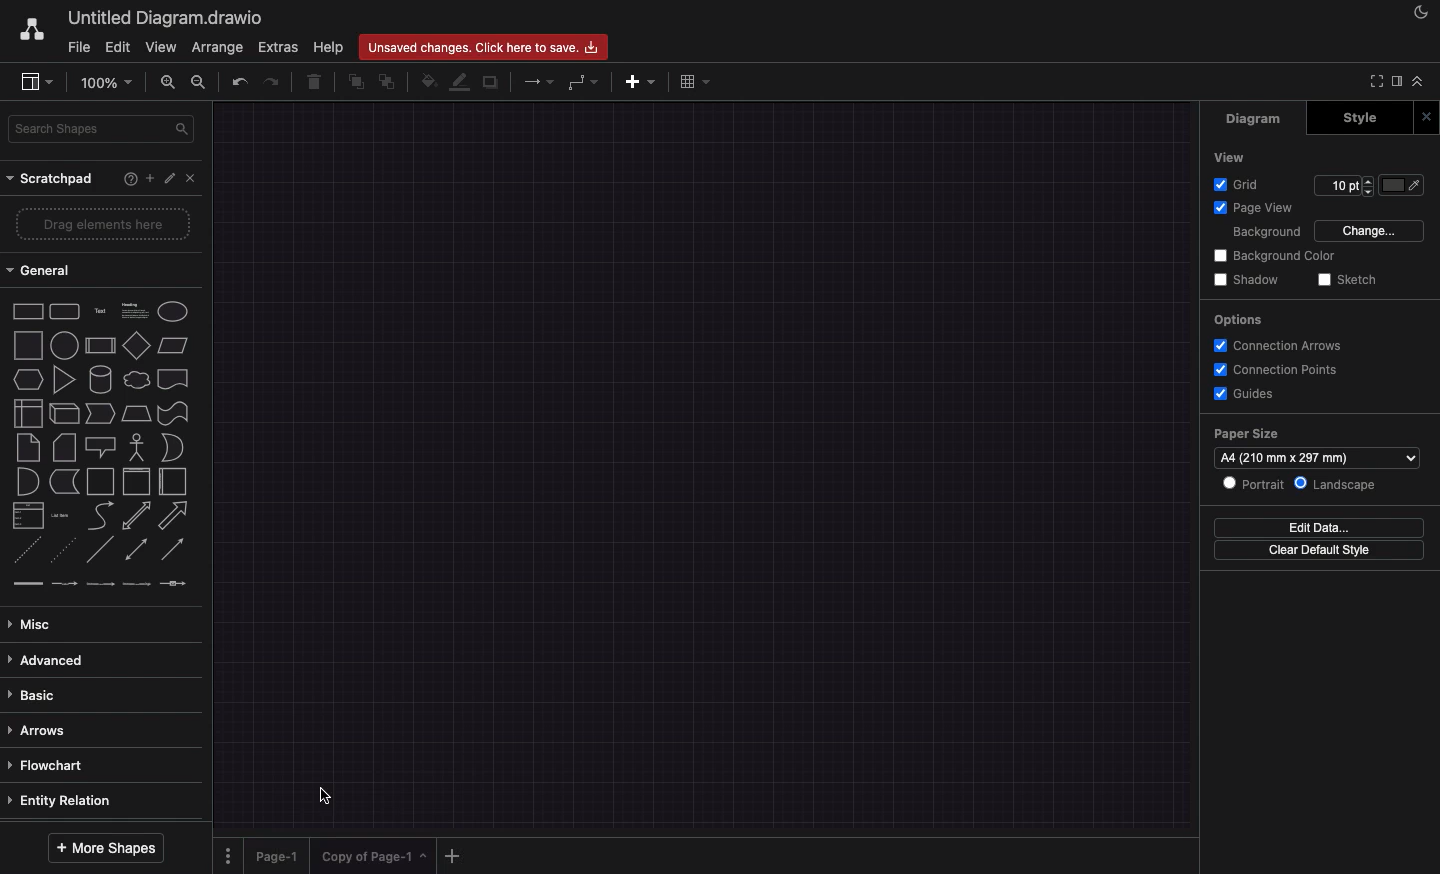 The image size is (1440, 874). Describe the element at coordinates (1236, 186) in the screenshot. I see `grid` at that location.